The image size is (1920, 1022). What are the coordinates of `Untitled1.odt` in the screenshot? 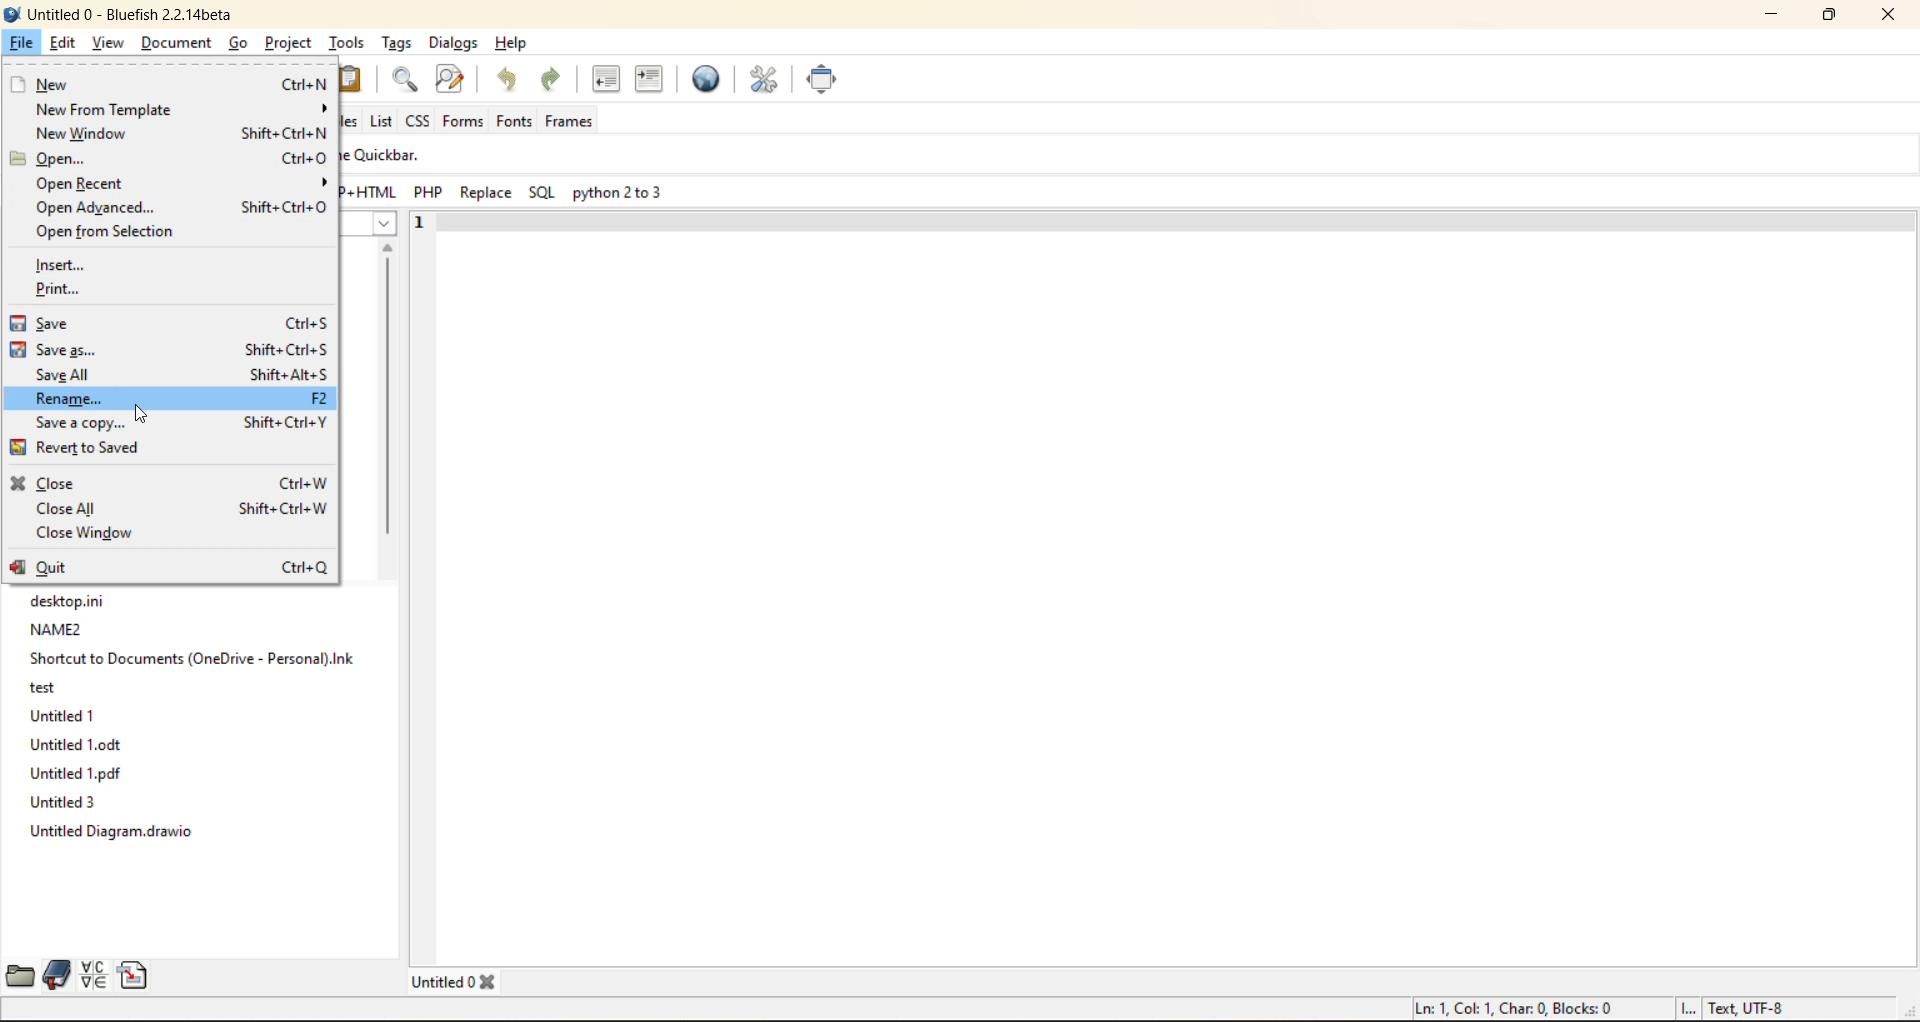 It's located at (75, 745).